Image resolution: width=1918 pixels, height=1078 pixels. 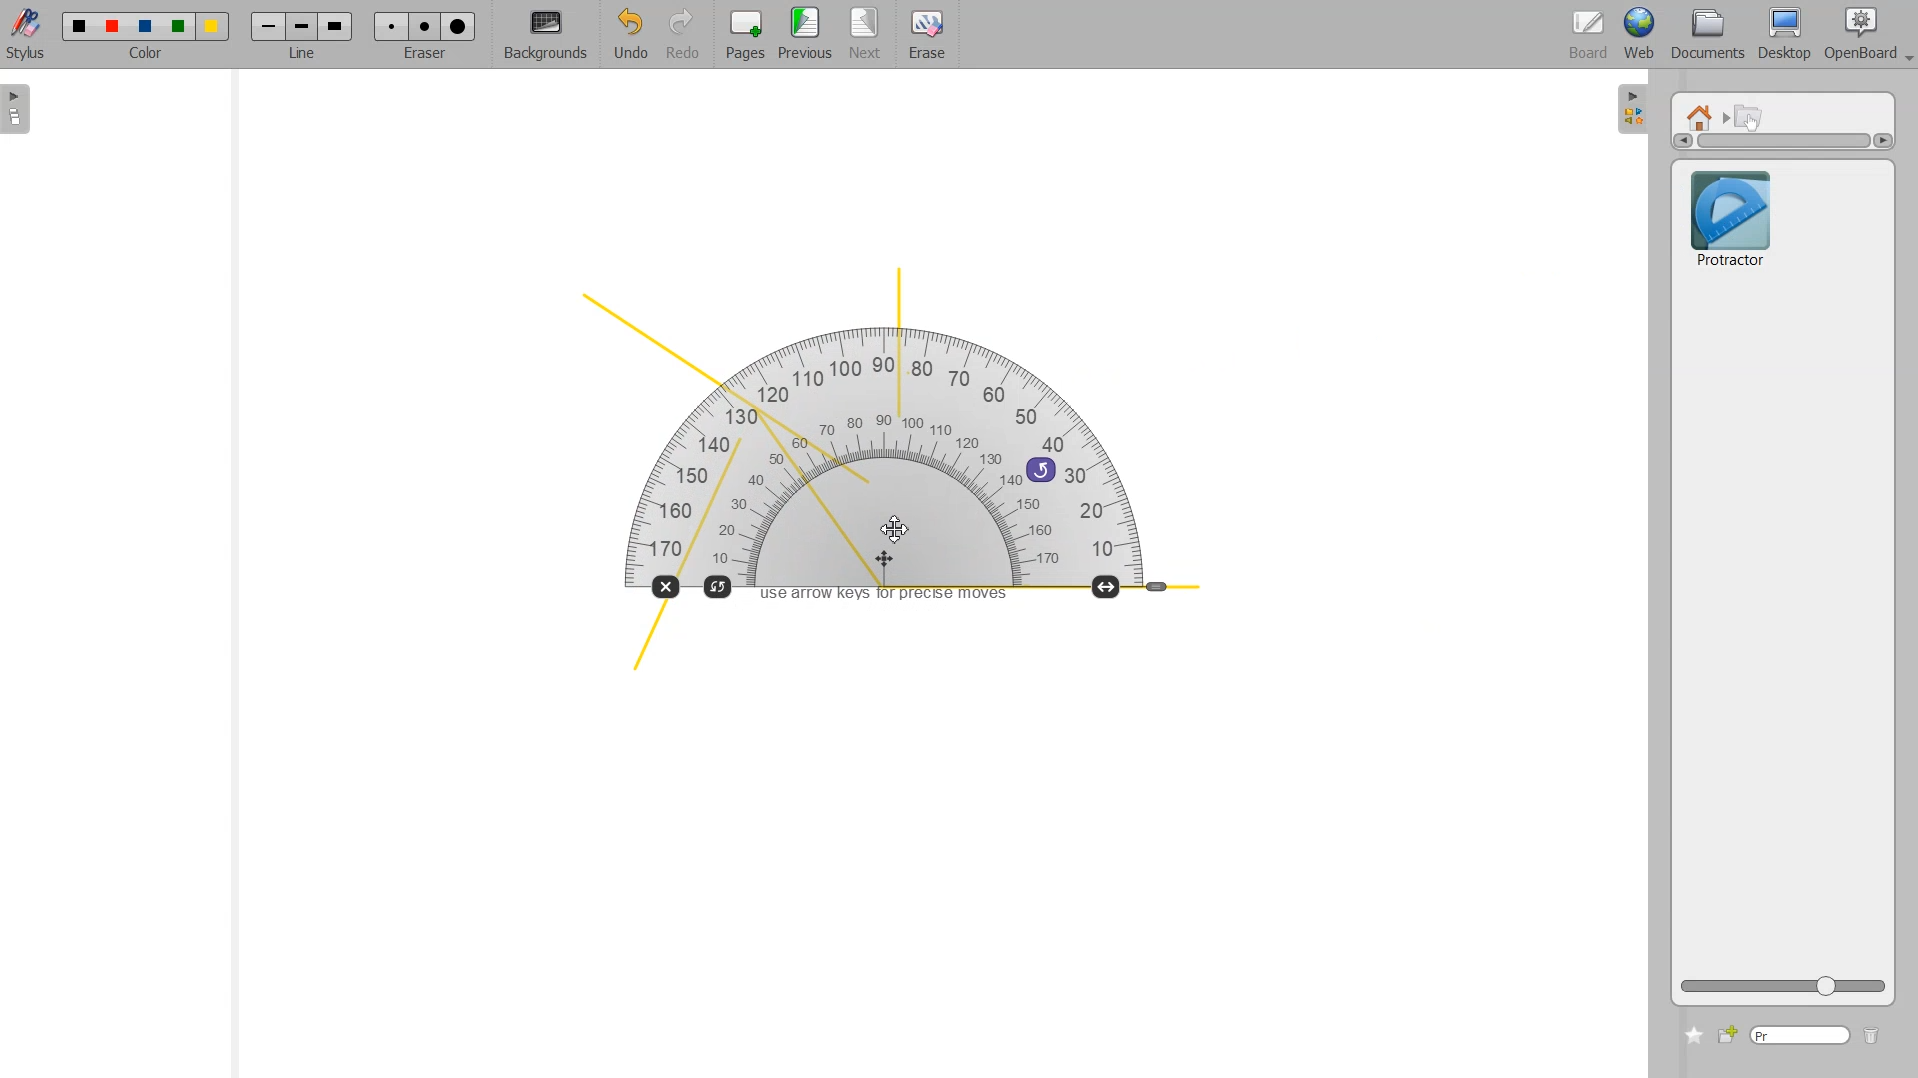 What do you see at coordinates (1799, 1036) in the screenshot?
I see `Type window` at bounding box center [1799, 1036].